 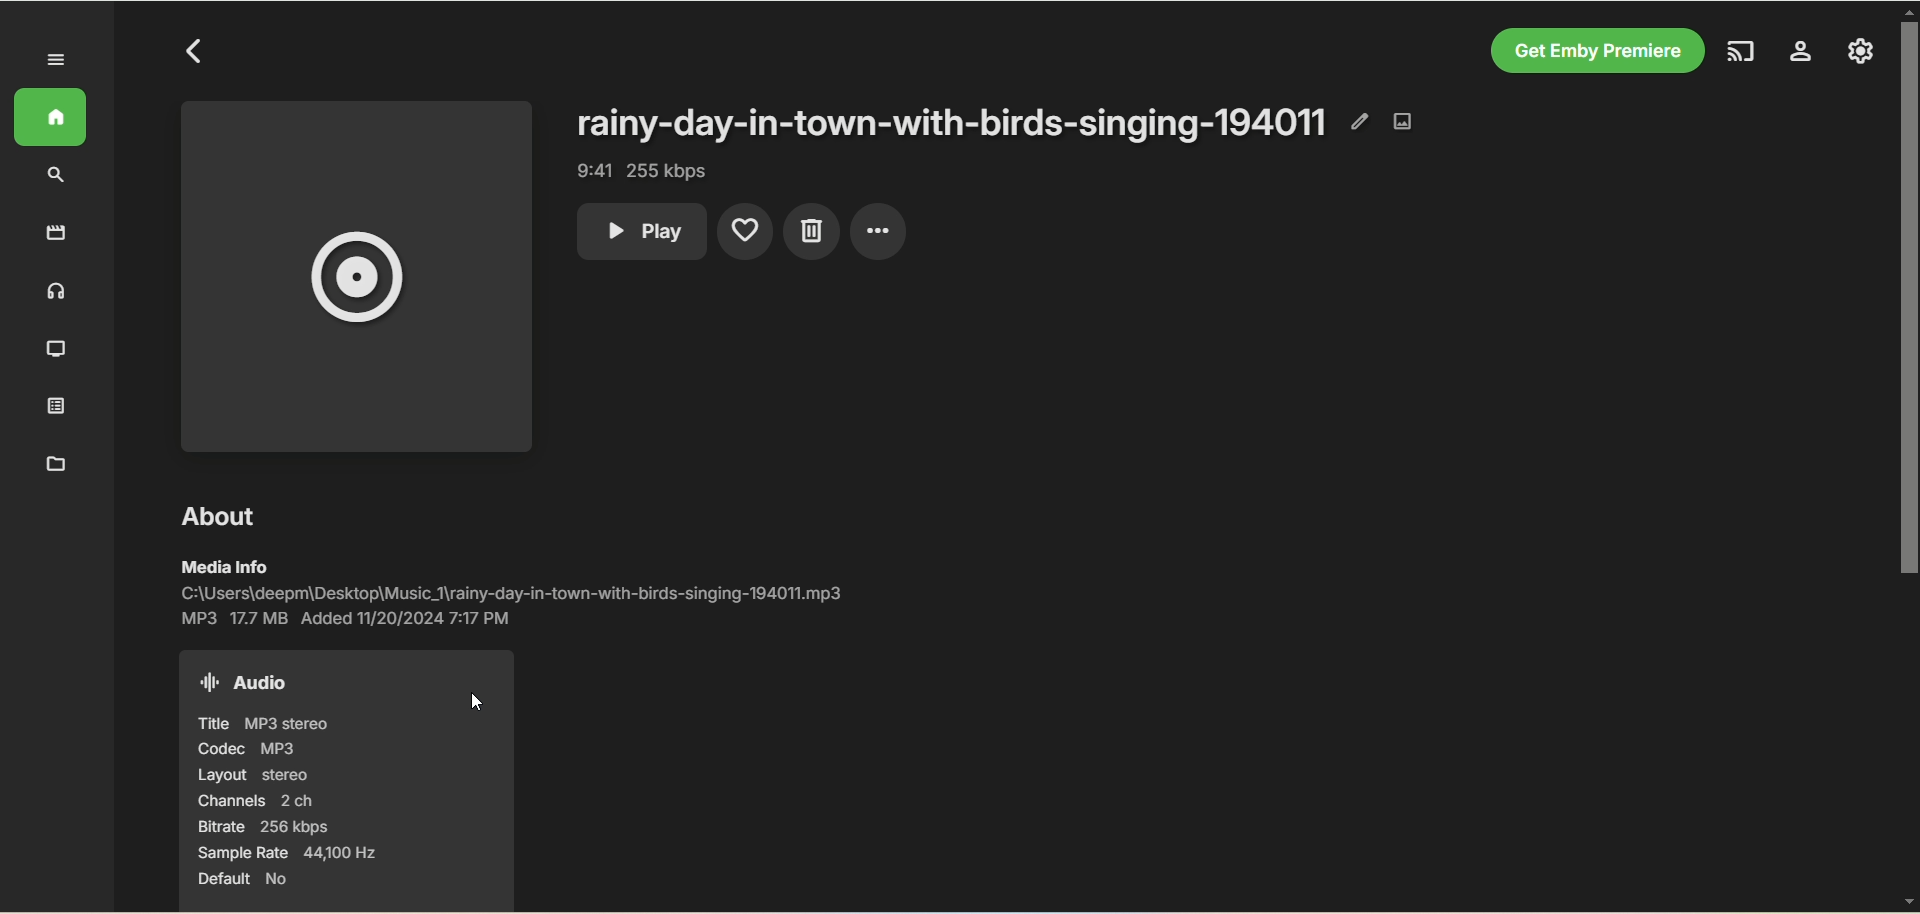 I want to click on edit image, so click(x=1405, y=123).